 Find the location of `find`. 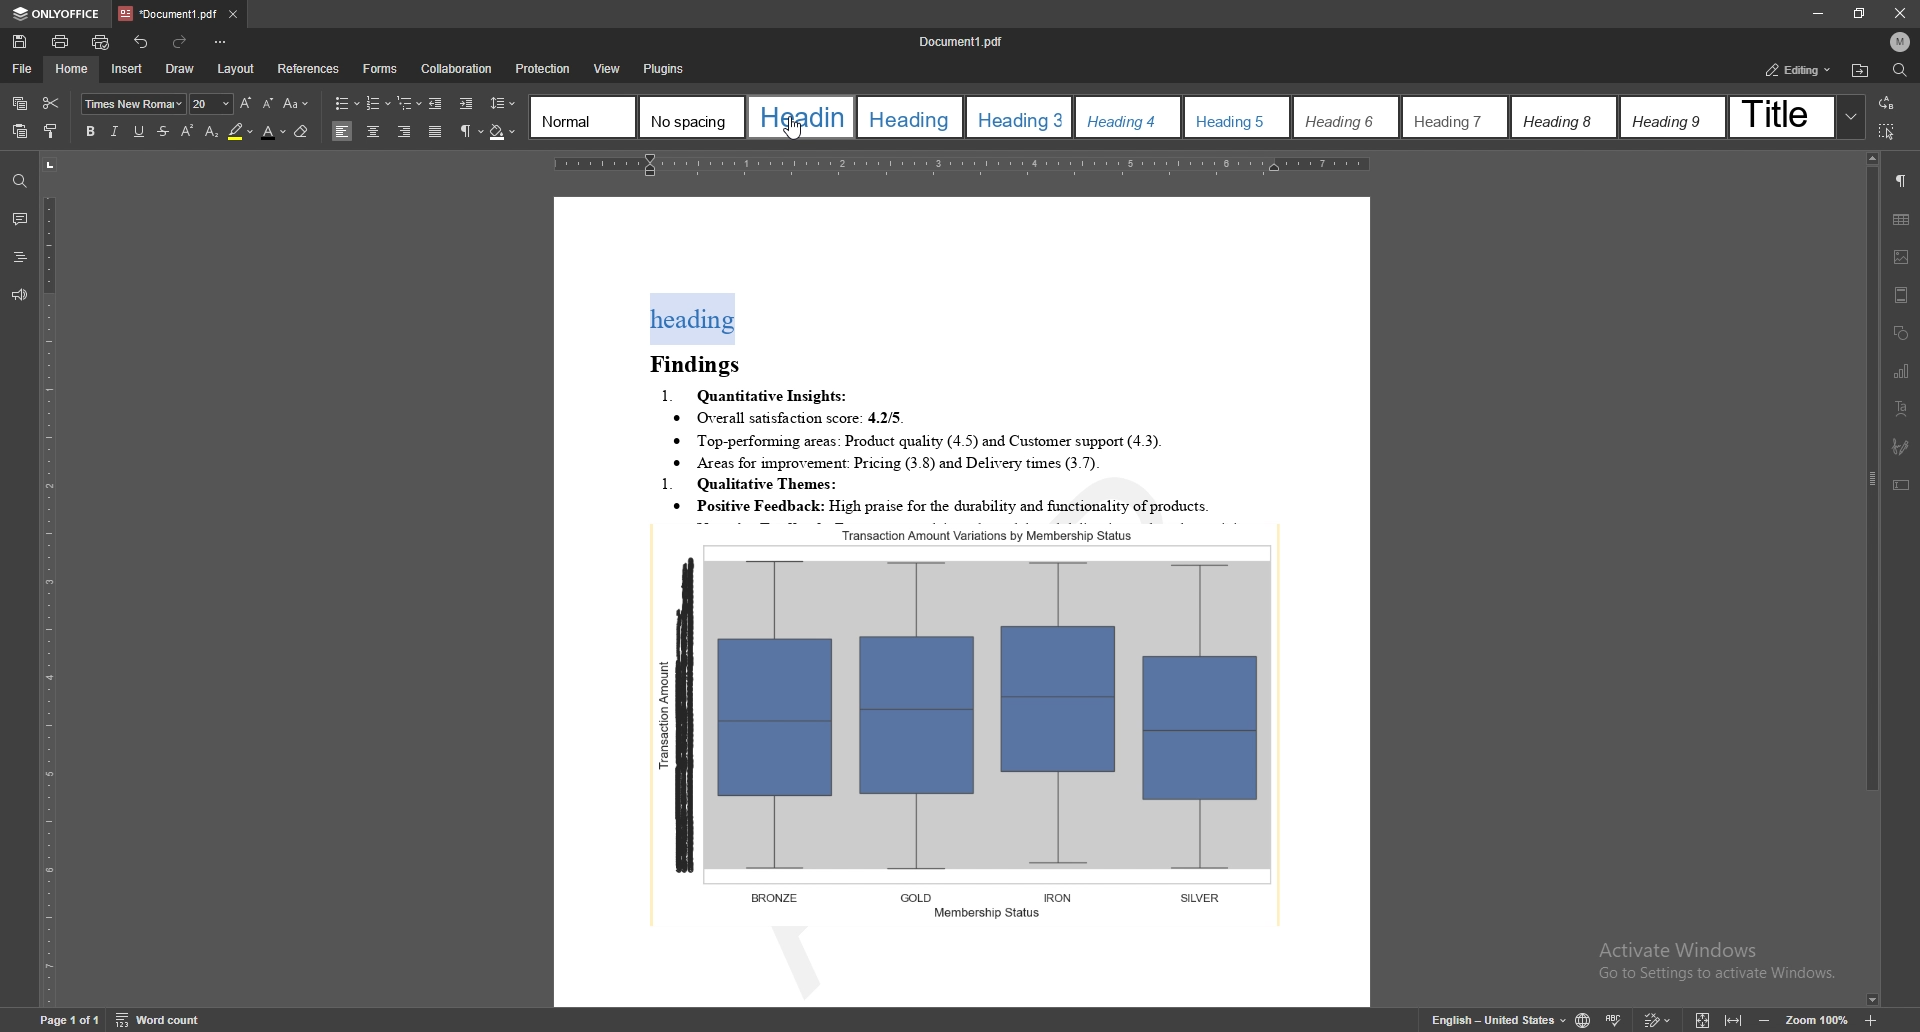

find is located at coordinates (18, 182).